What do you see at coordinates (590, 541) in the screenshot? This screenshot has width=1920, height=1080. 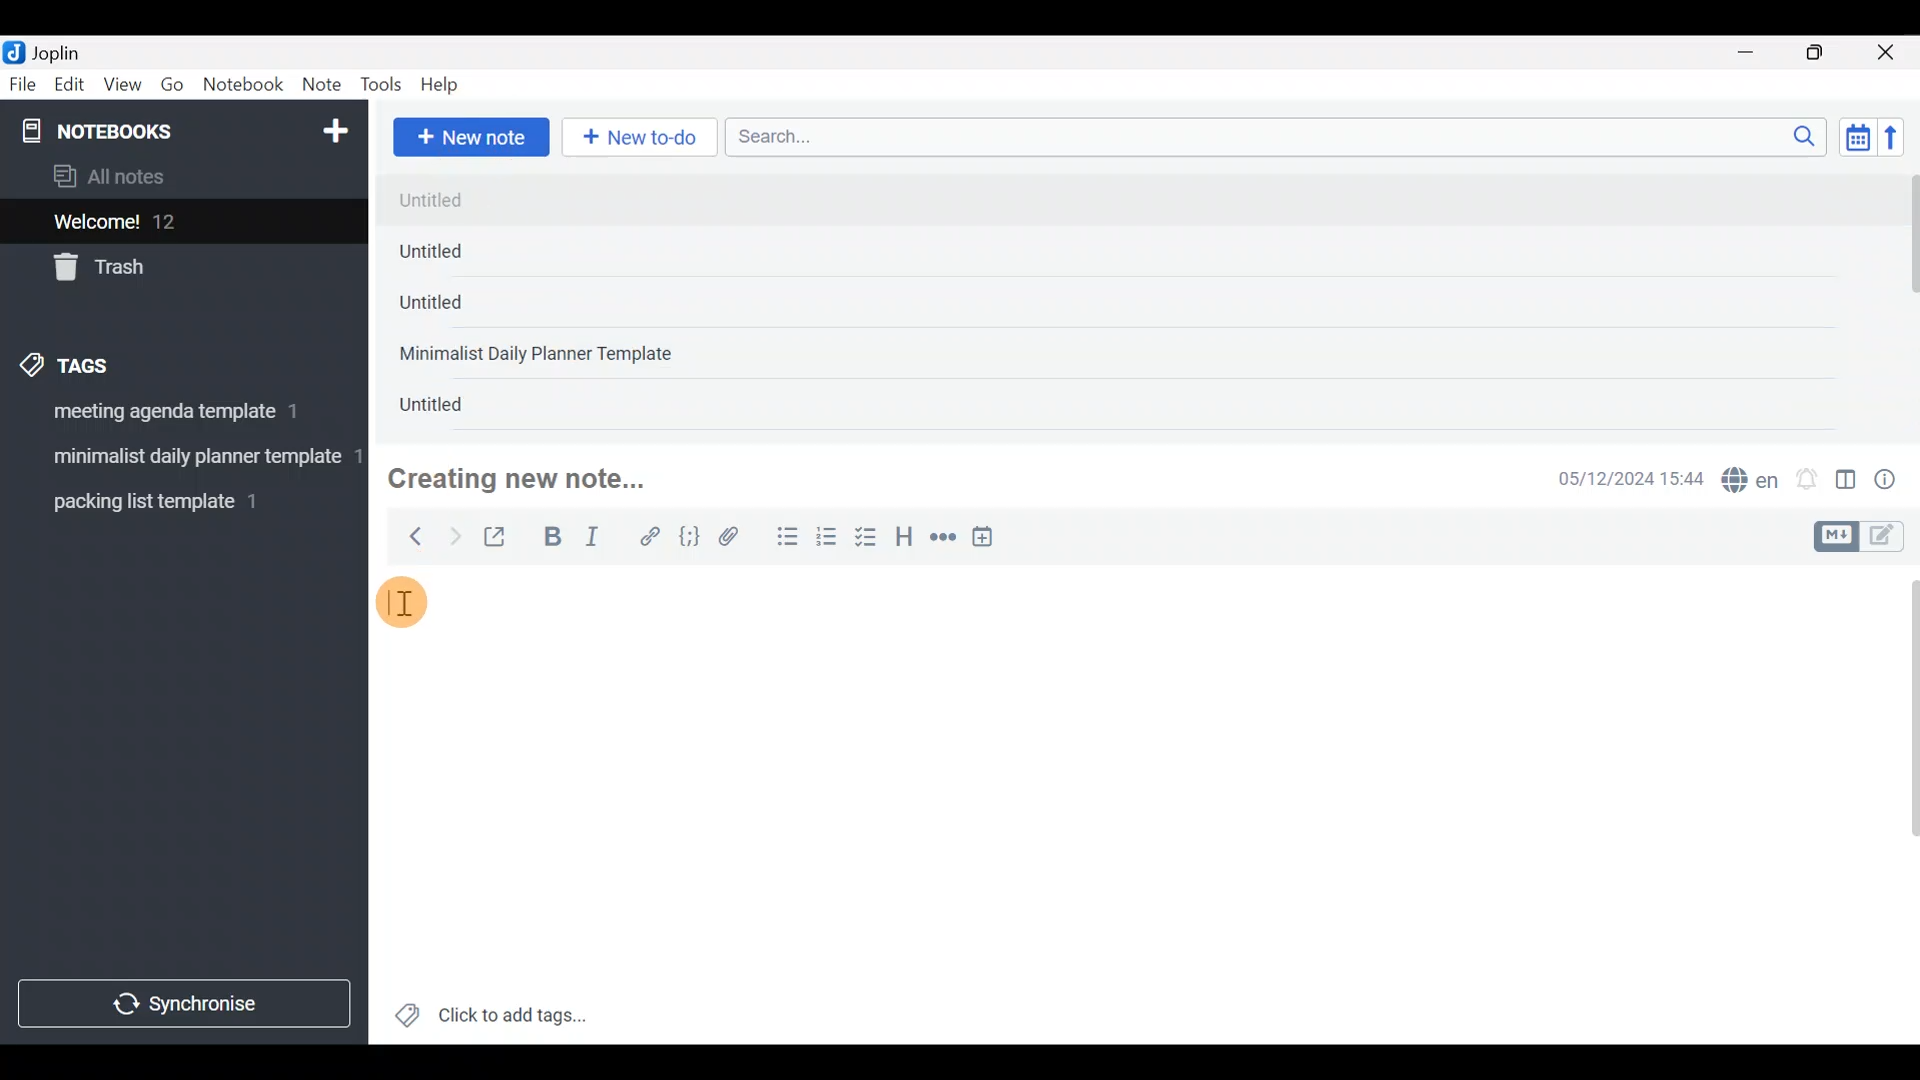 I see `Italic` at bounding box center [590, 541].